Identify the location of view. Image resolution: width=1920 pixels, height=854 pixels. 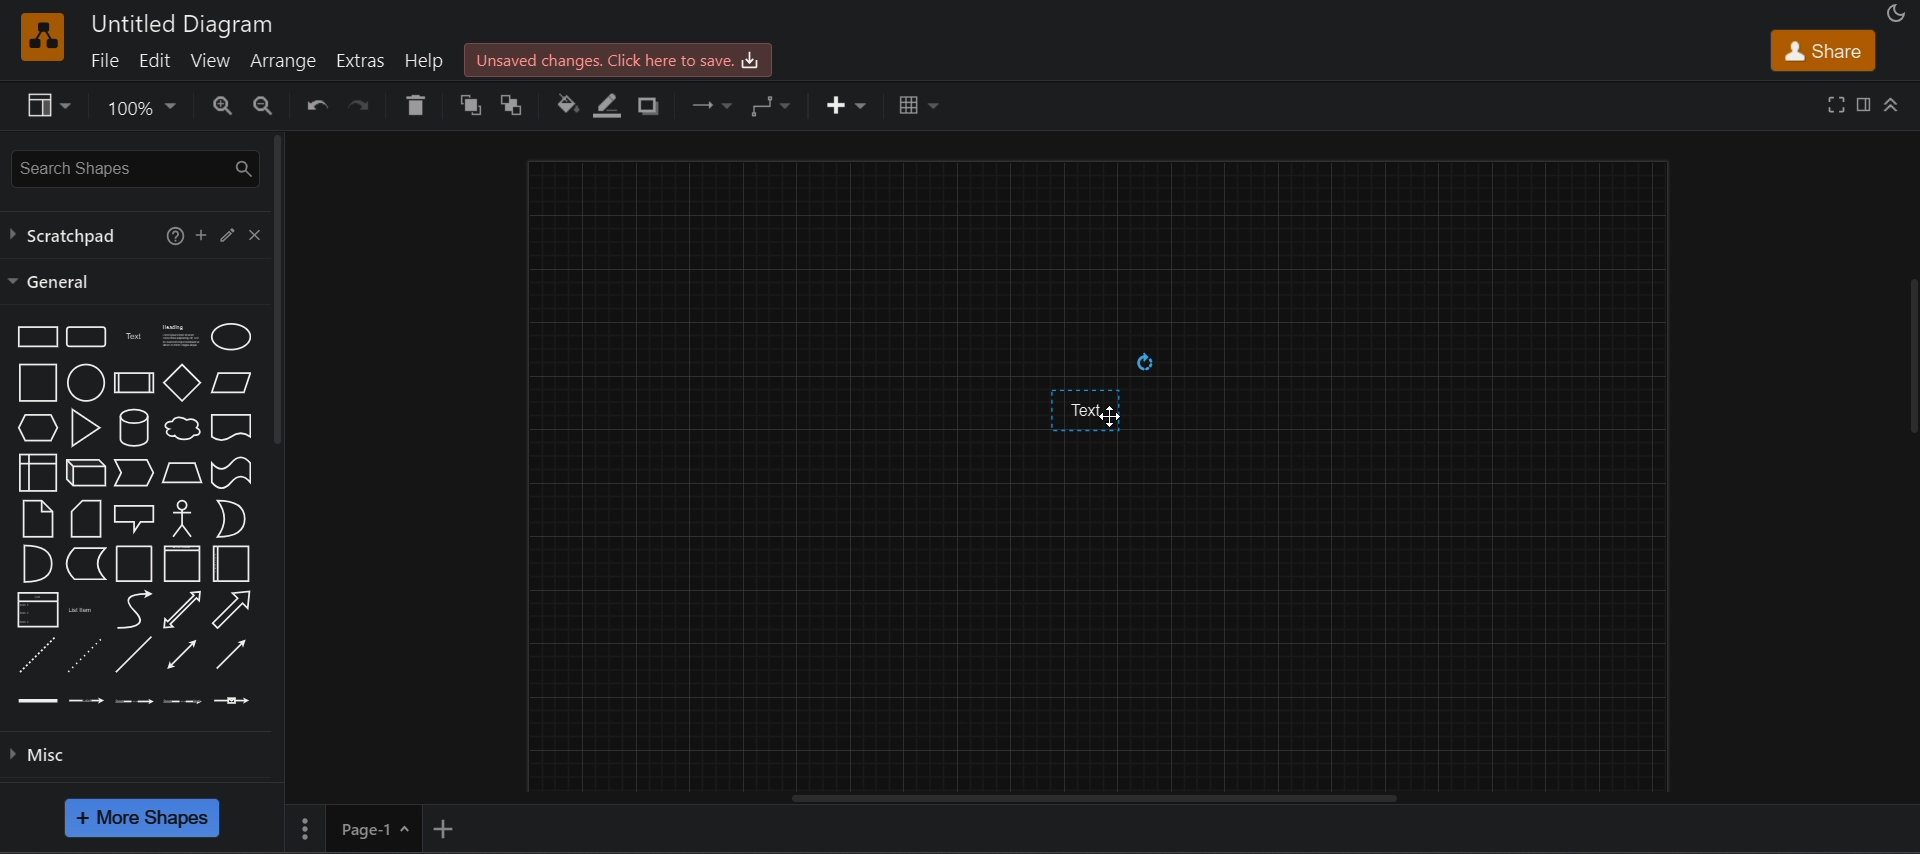
(46, 104).